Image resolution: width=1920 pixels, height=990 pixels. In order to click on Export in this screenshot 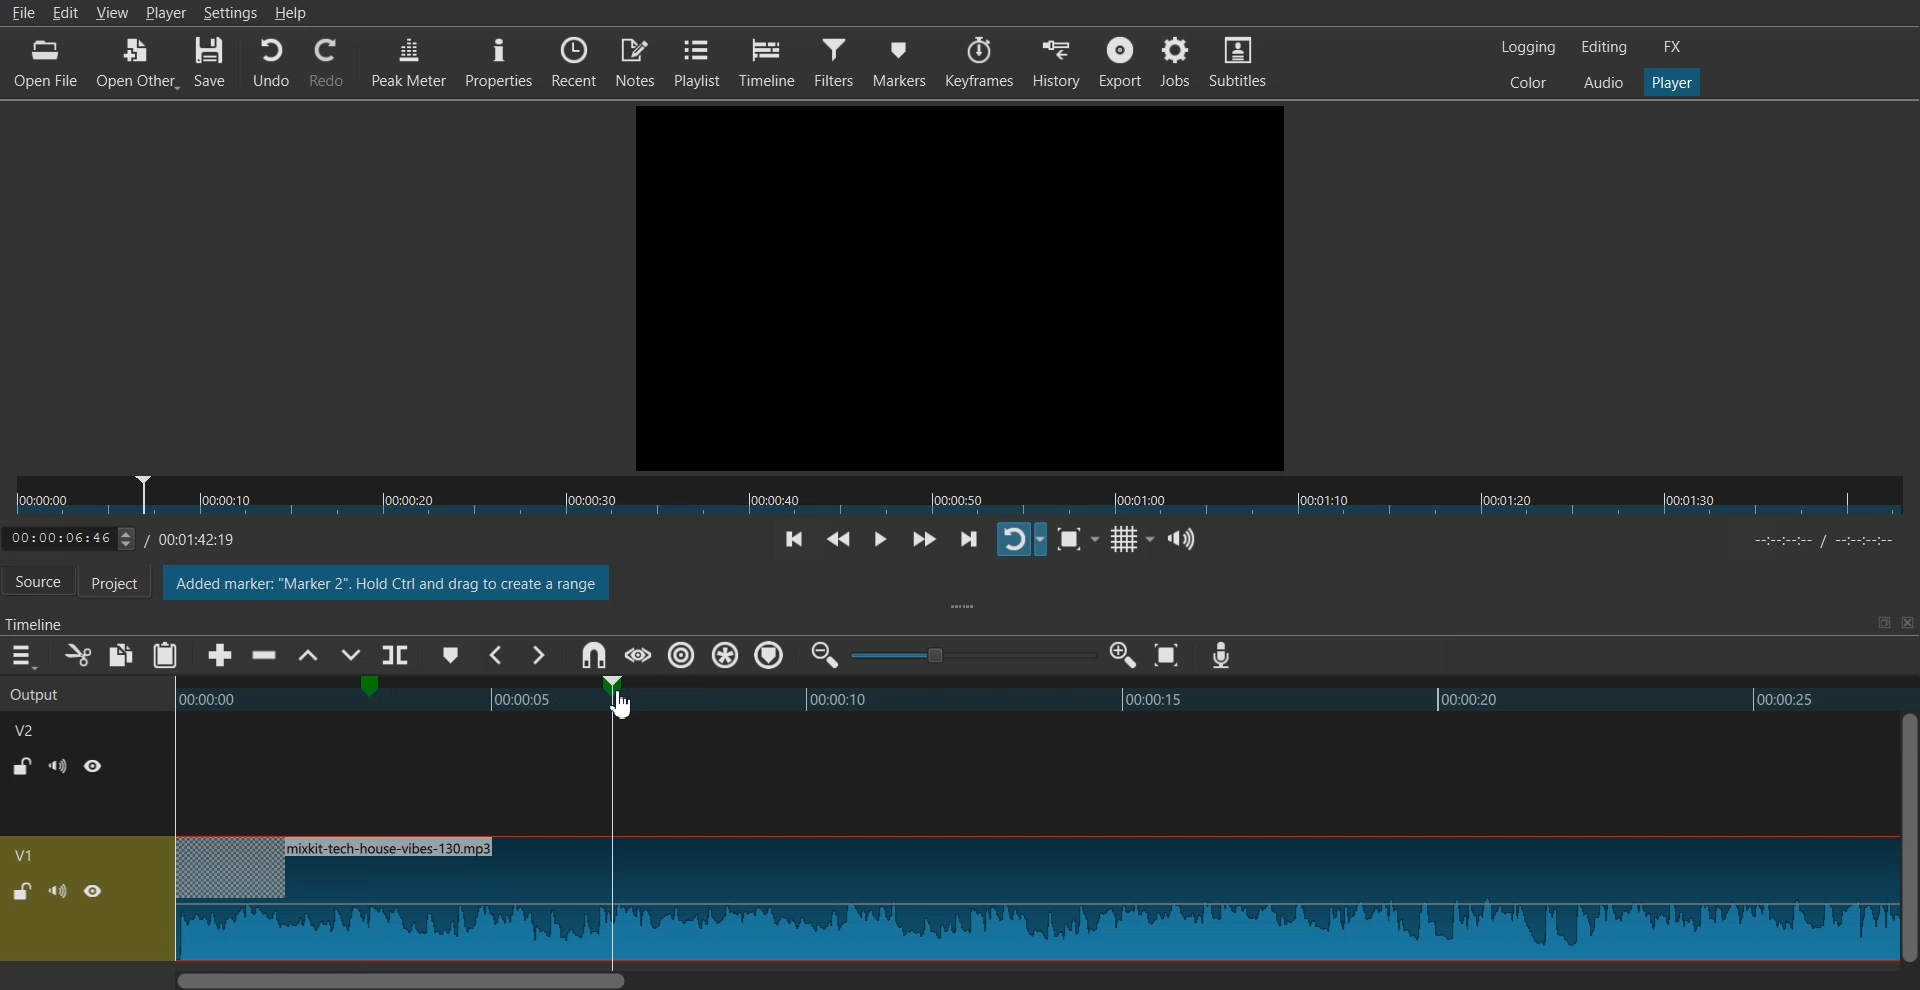, I will do `click(1120, 61)`.